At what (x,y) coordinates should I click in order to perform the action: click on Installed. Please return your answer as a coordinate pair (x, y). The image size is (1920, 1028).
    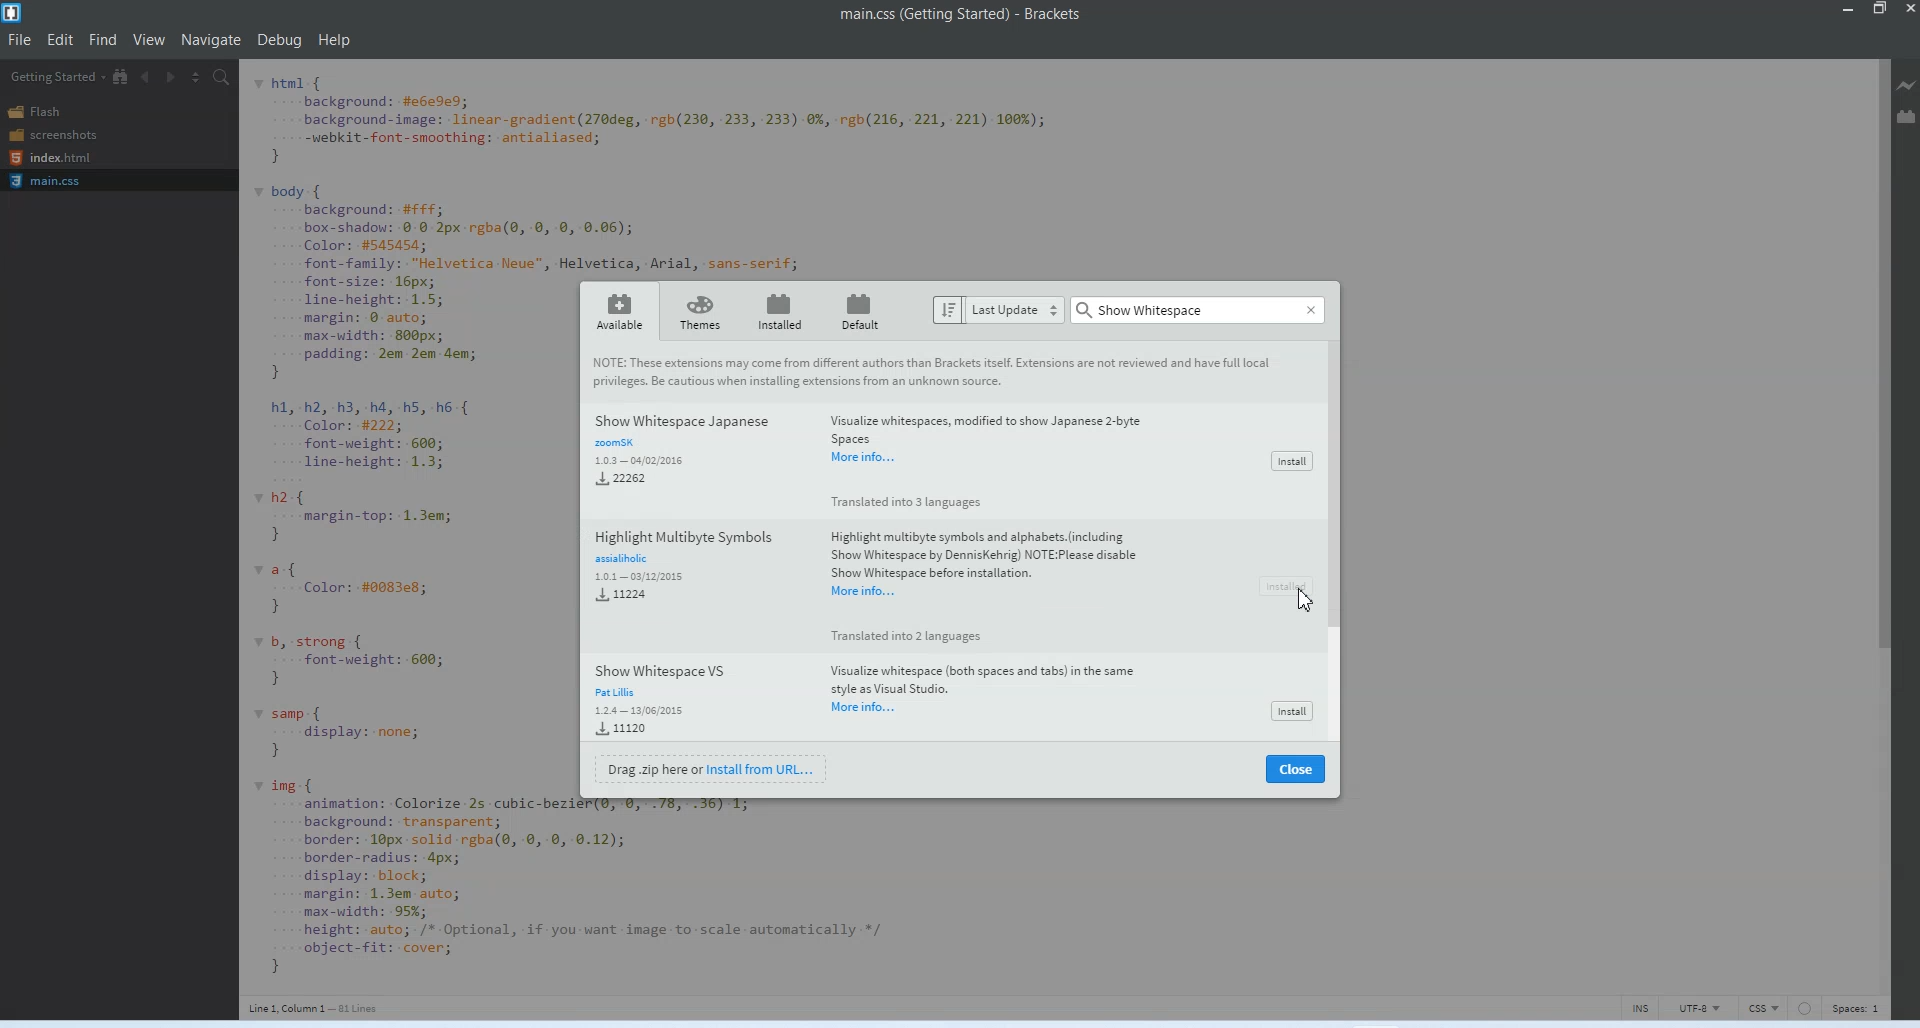
    Looking at the image, I should click on (775, 311).